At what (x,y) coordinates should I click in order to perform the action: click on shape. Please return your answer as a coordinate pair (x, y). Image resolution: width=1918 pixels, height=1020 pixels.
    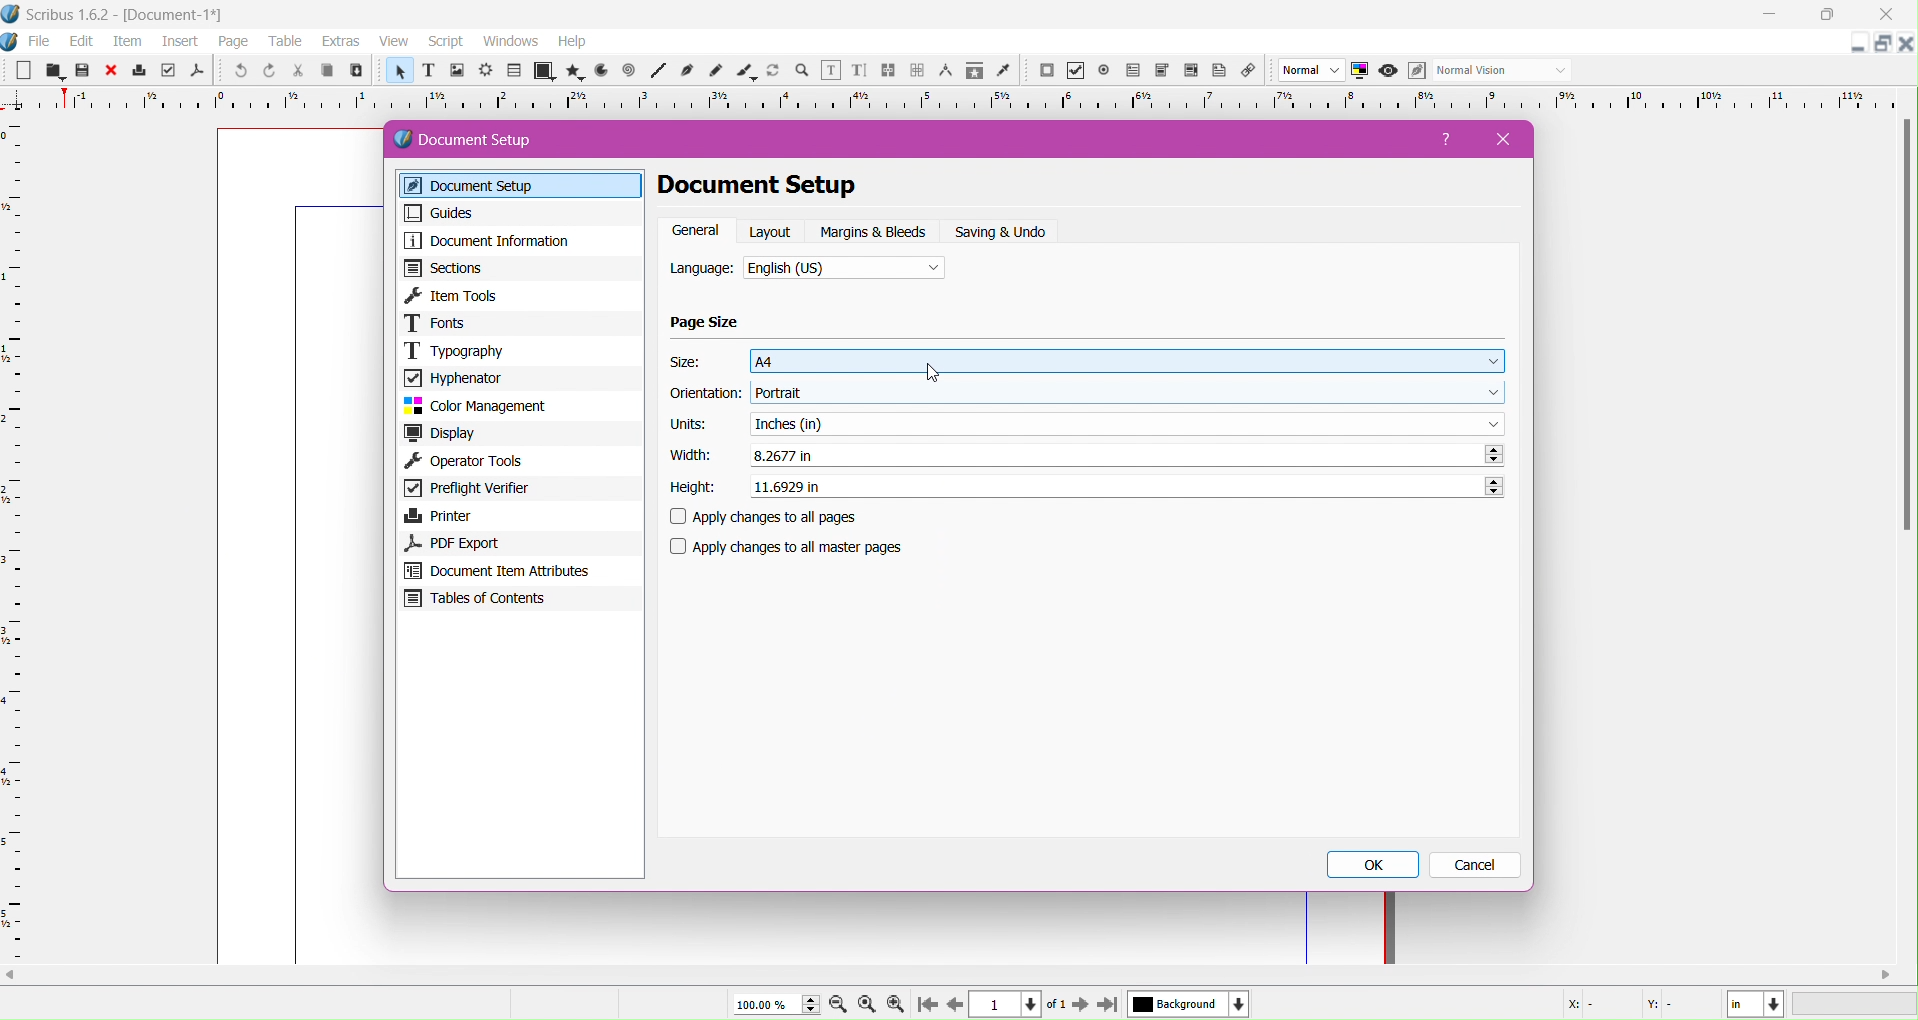
    Looking at the image, I should click on (542, 72).